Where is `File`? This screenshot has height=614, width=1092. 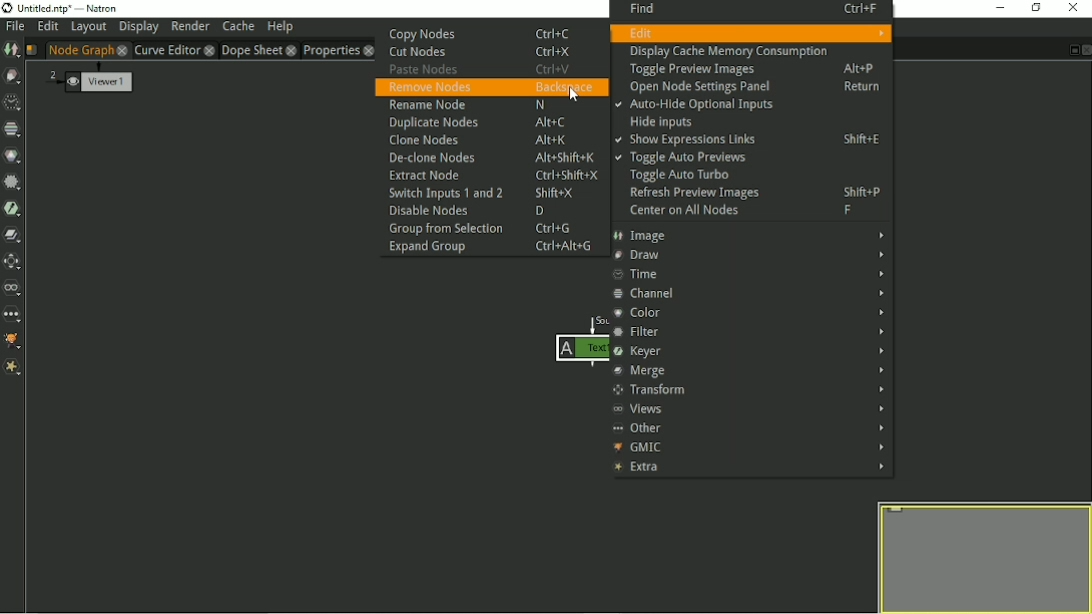
File is located at coordinates (14, 28).